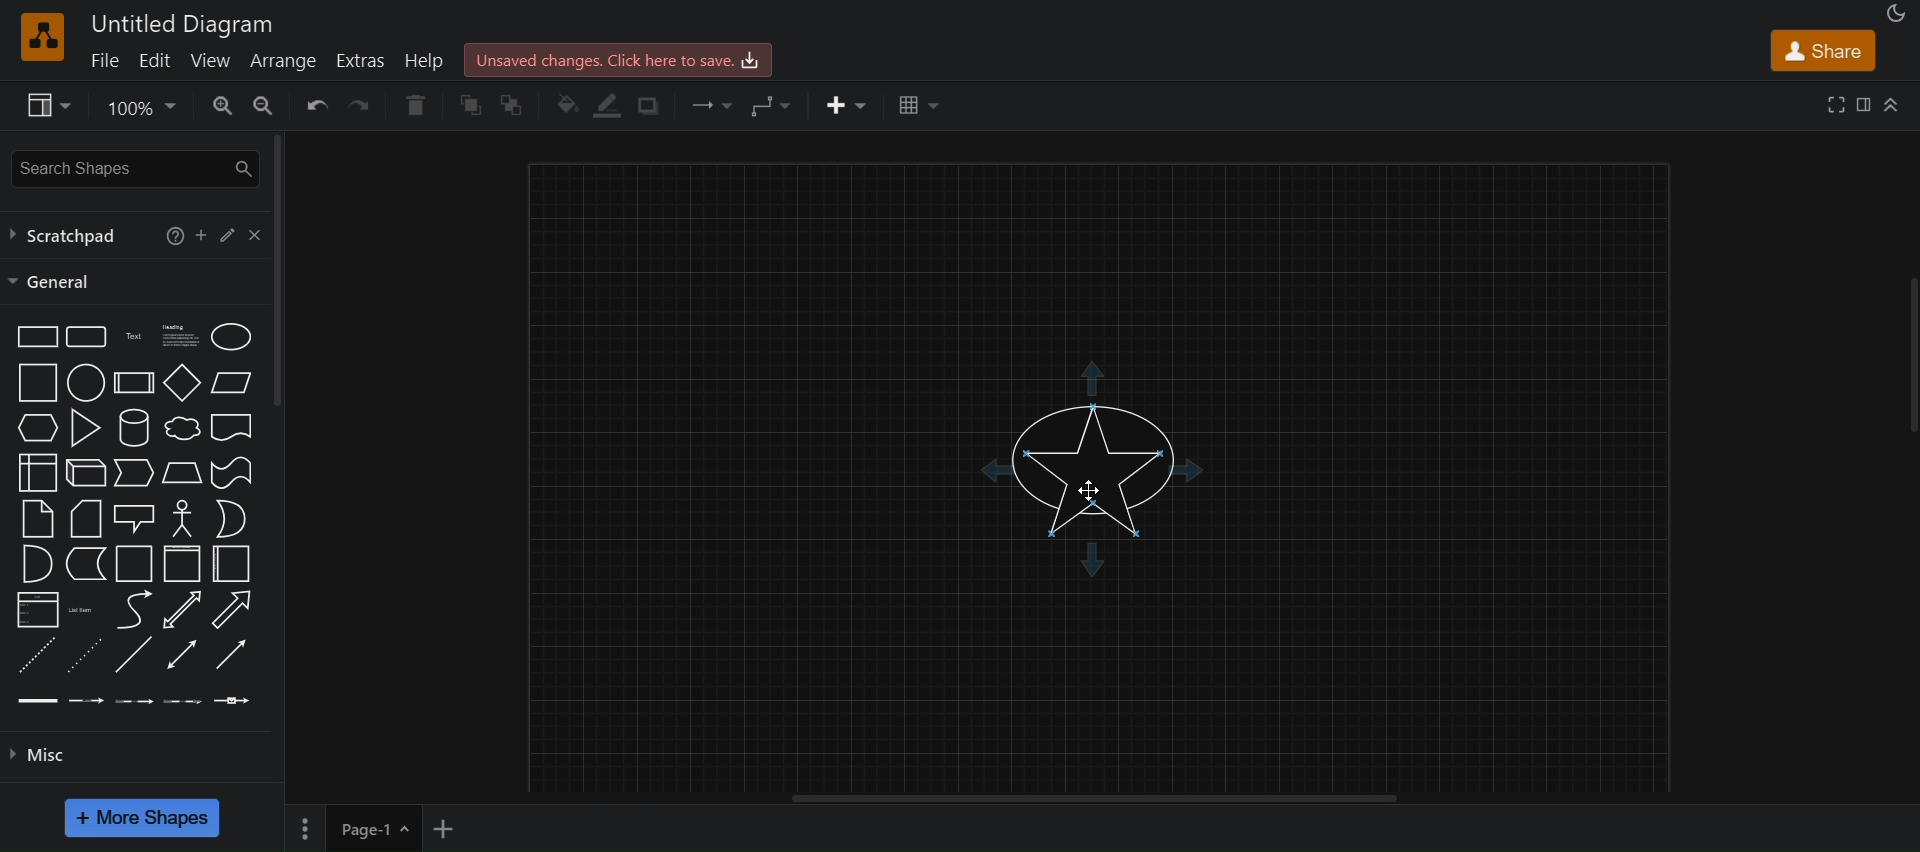  What do you see at coordinates (181, 654) in the screenshot?
I see `bidirectional linr` at bounding box center [181, 654].